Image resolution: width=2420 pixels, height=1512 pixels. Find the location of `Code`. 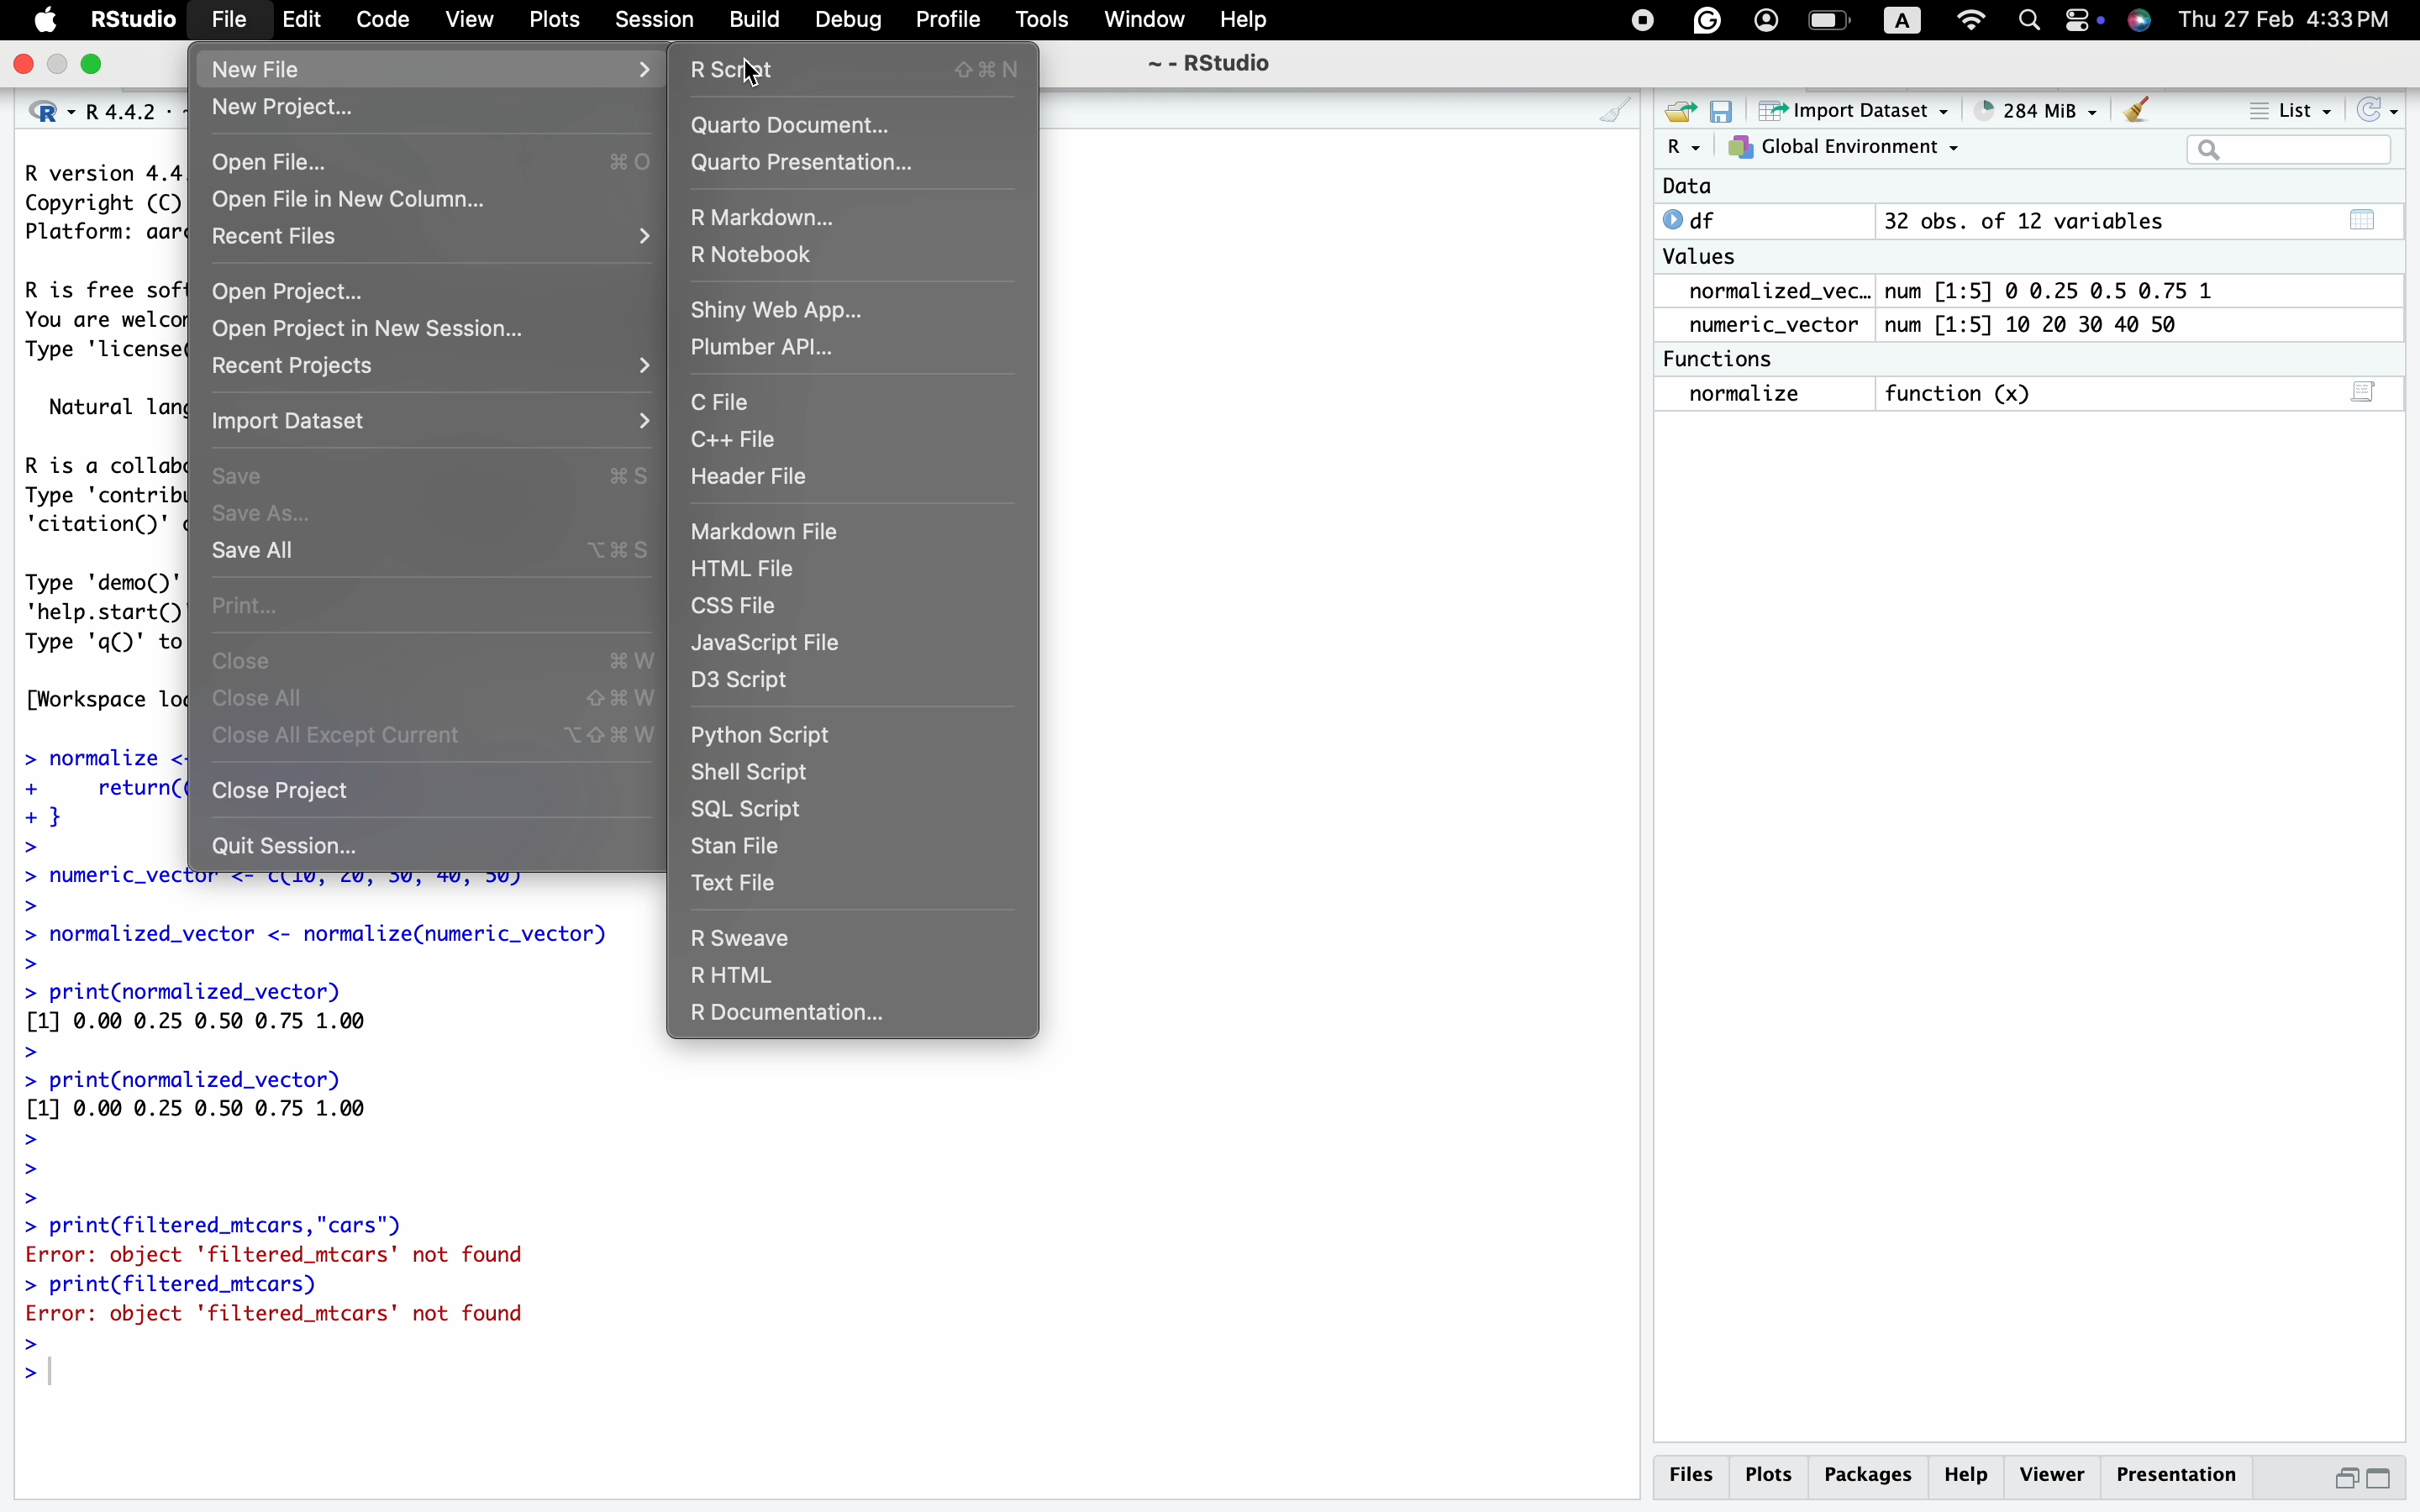

Code is located at coordinates (380, 16).